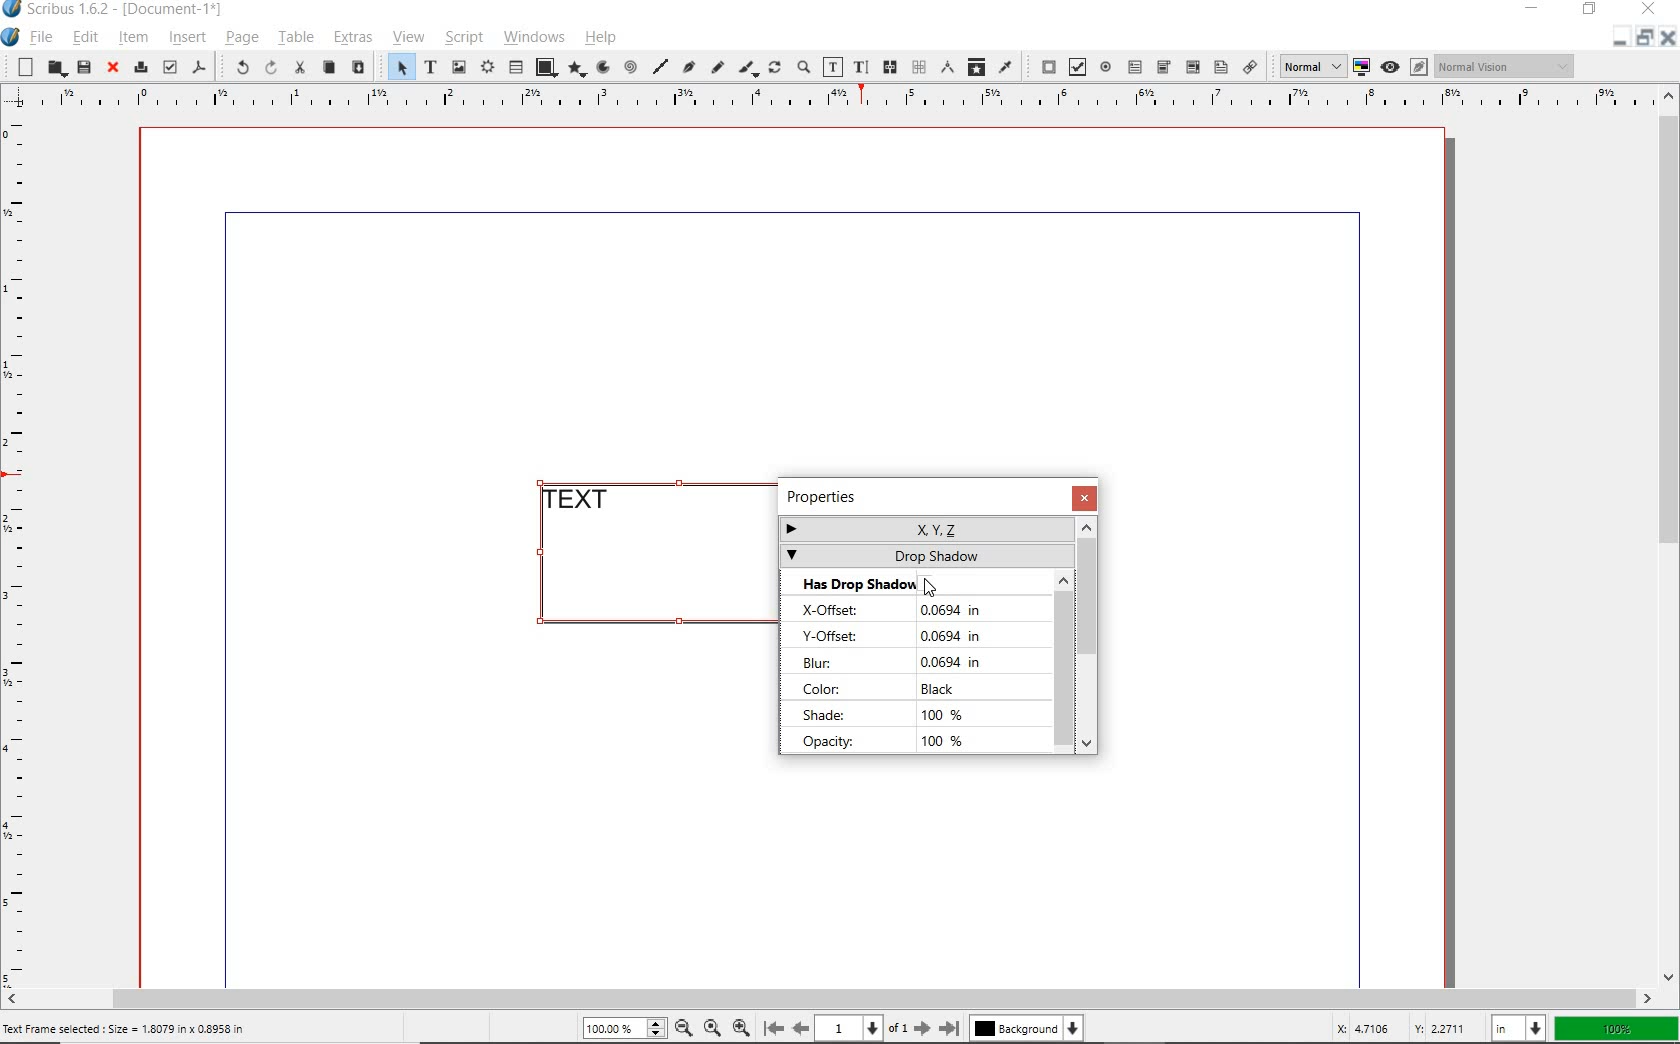 This screenshot has width=1680, height=1044. Describe the element at coordinates (919, 68) in the screenshot. I see `unlink text frames` at that location.